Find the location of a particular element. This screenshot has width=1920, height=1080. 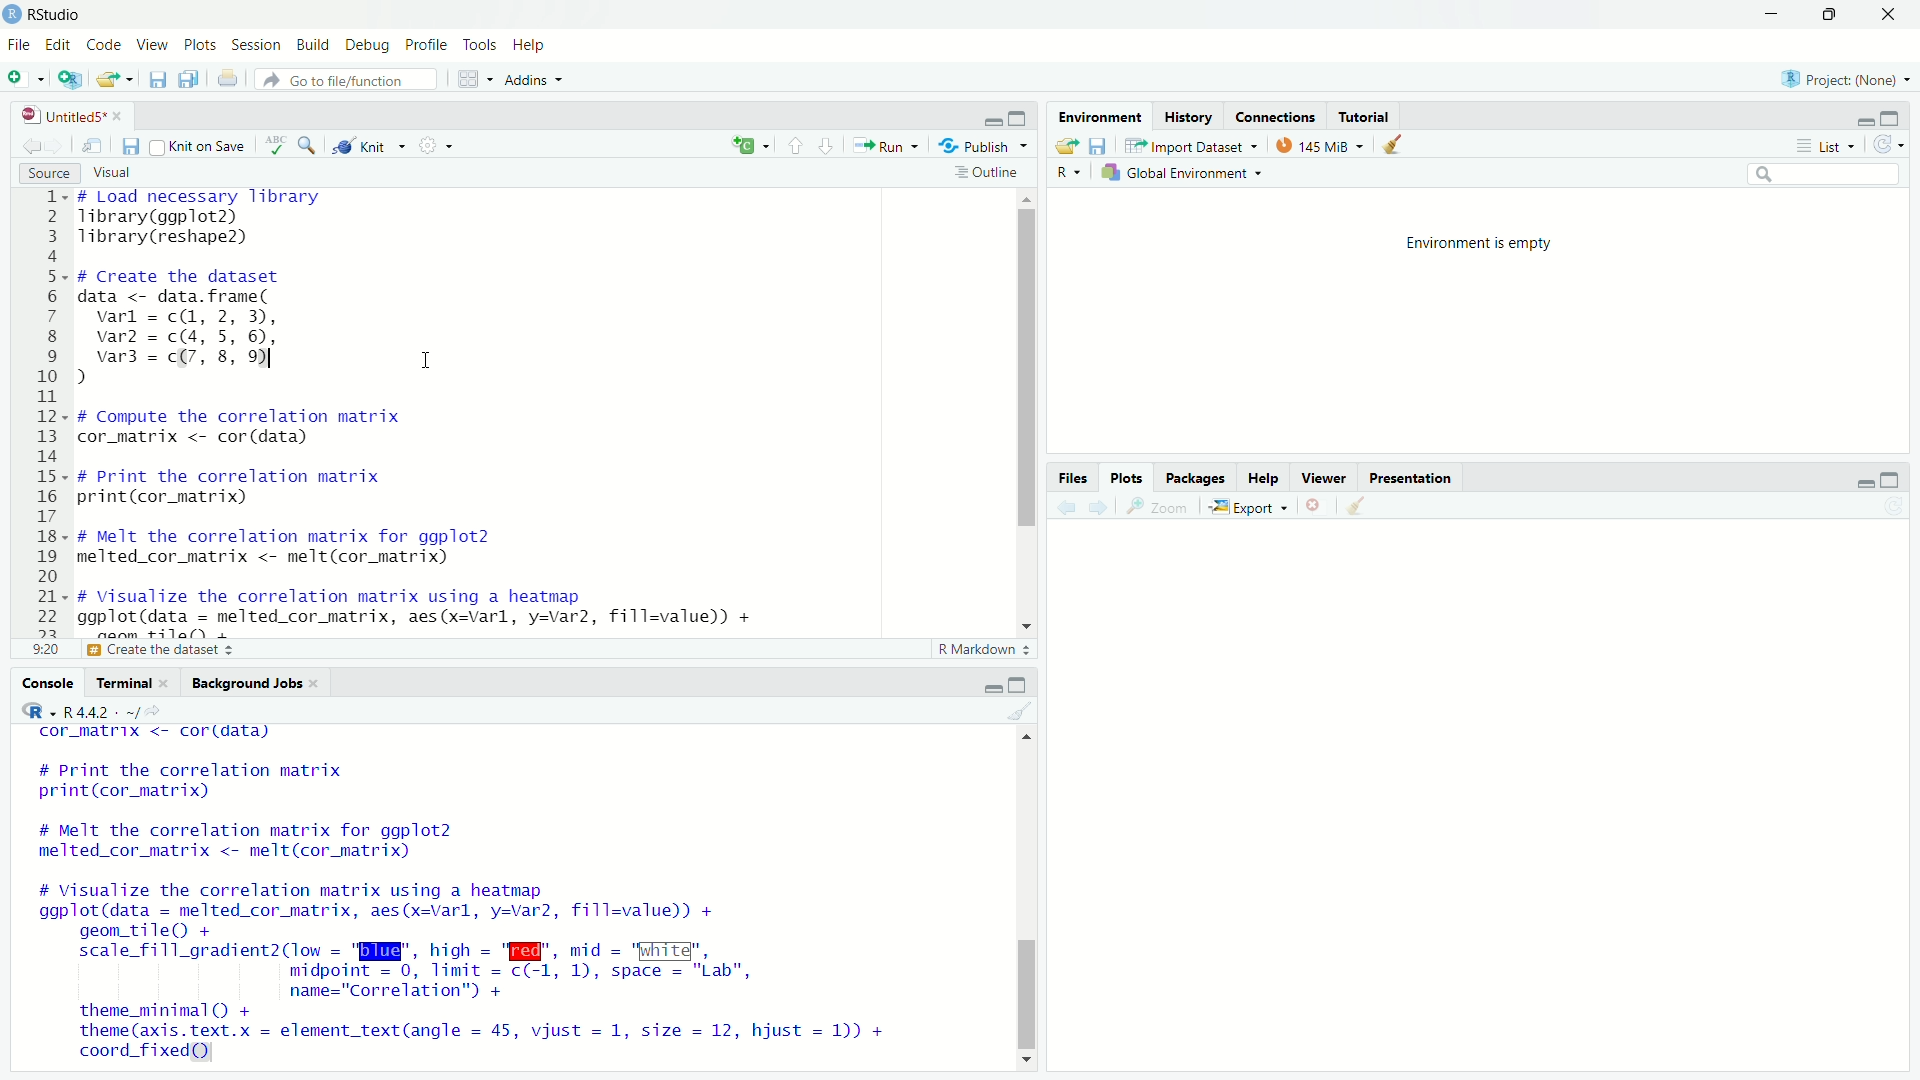

knit is located at coordinates (362, 147).